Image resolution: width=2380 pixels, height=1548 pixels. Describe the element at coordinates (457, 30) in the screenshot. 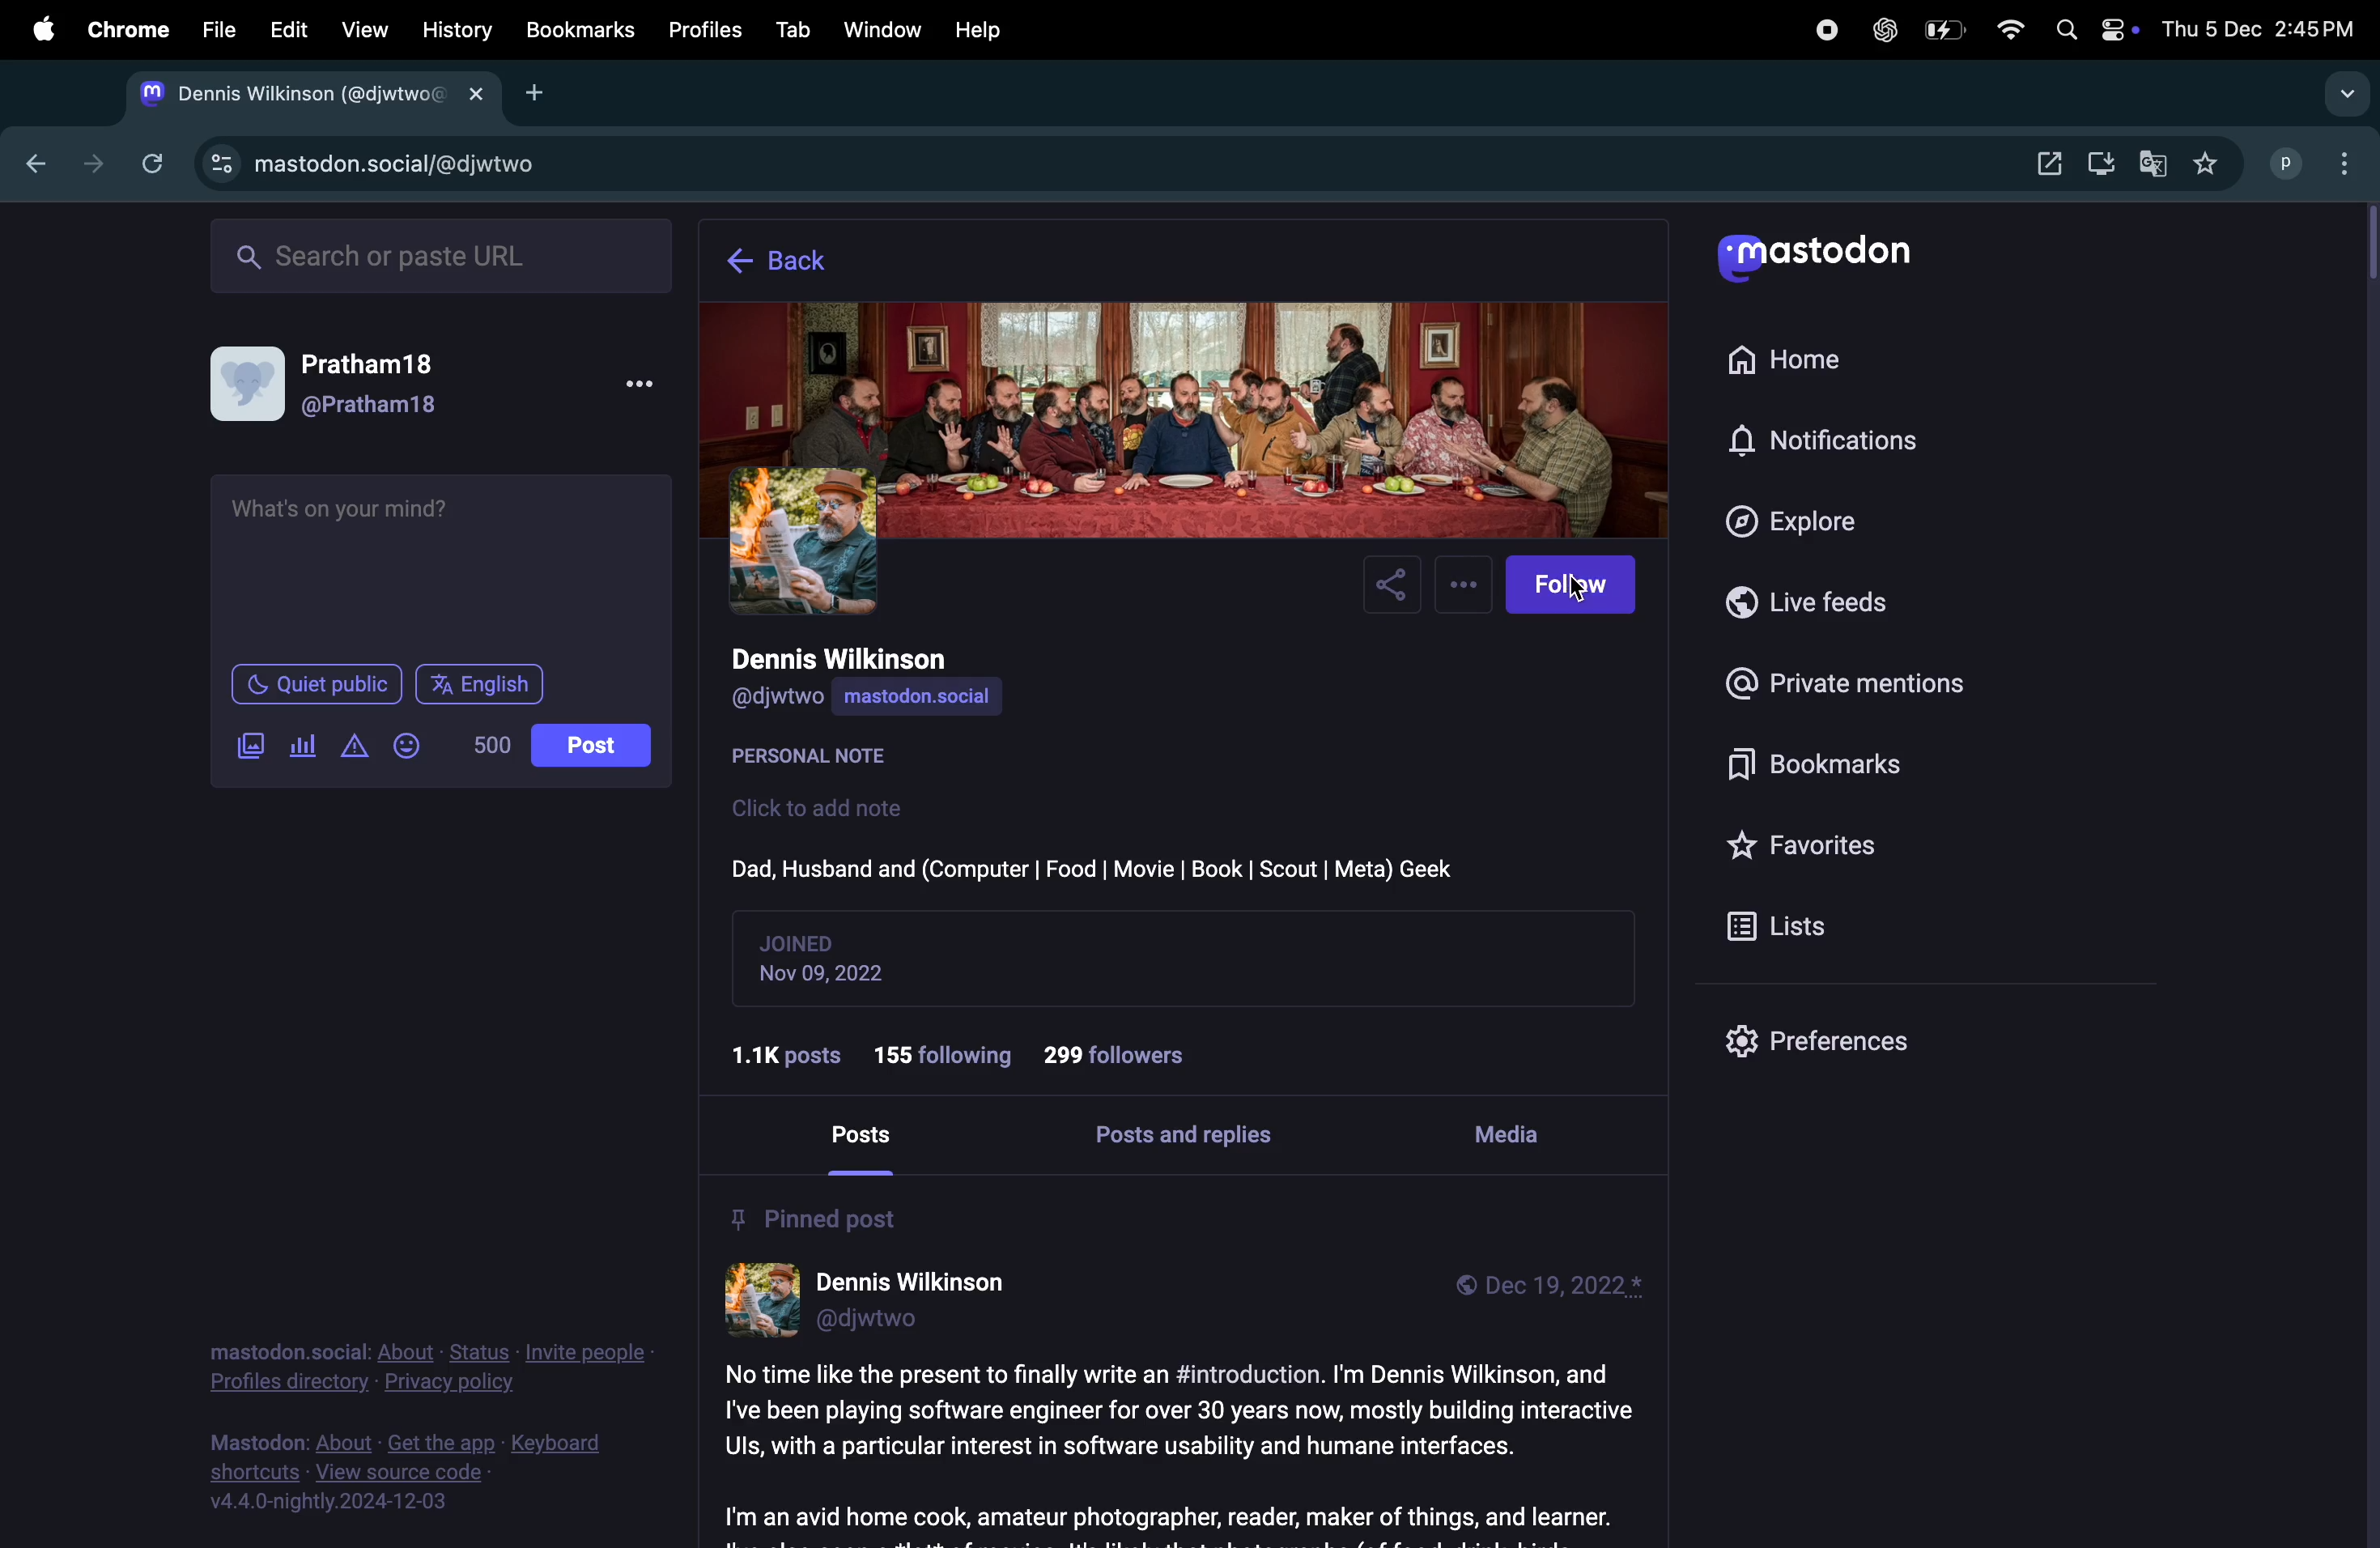

I see `history` at that location.